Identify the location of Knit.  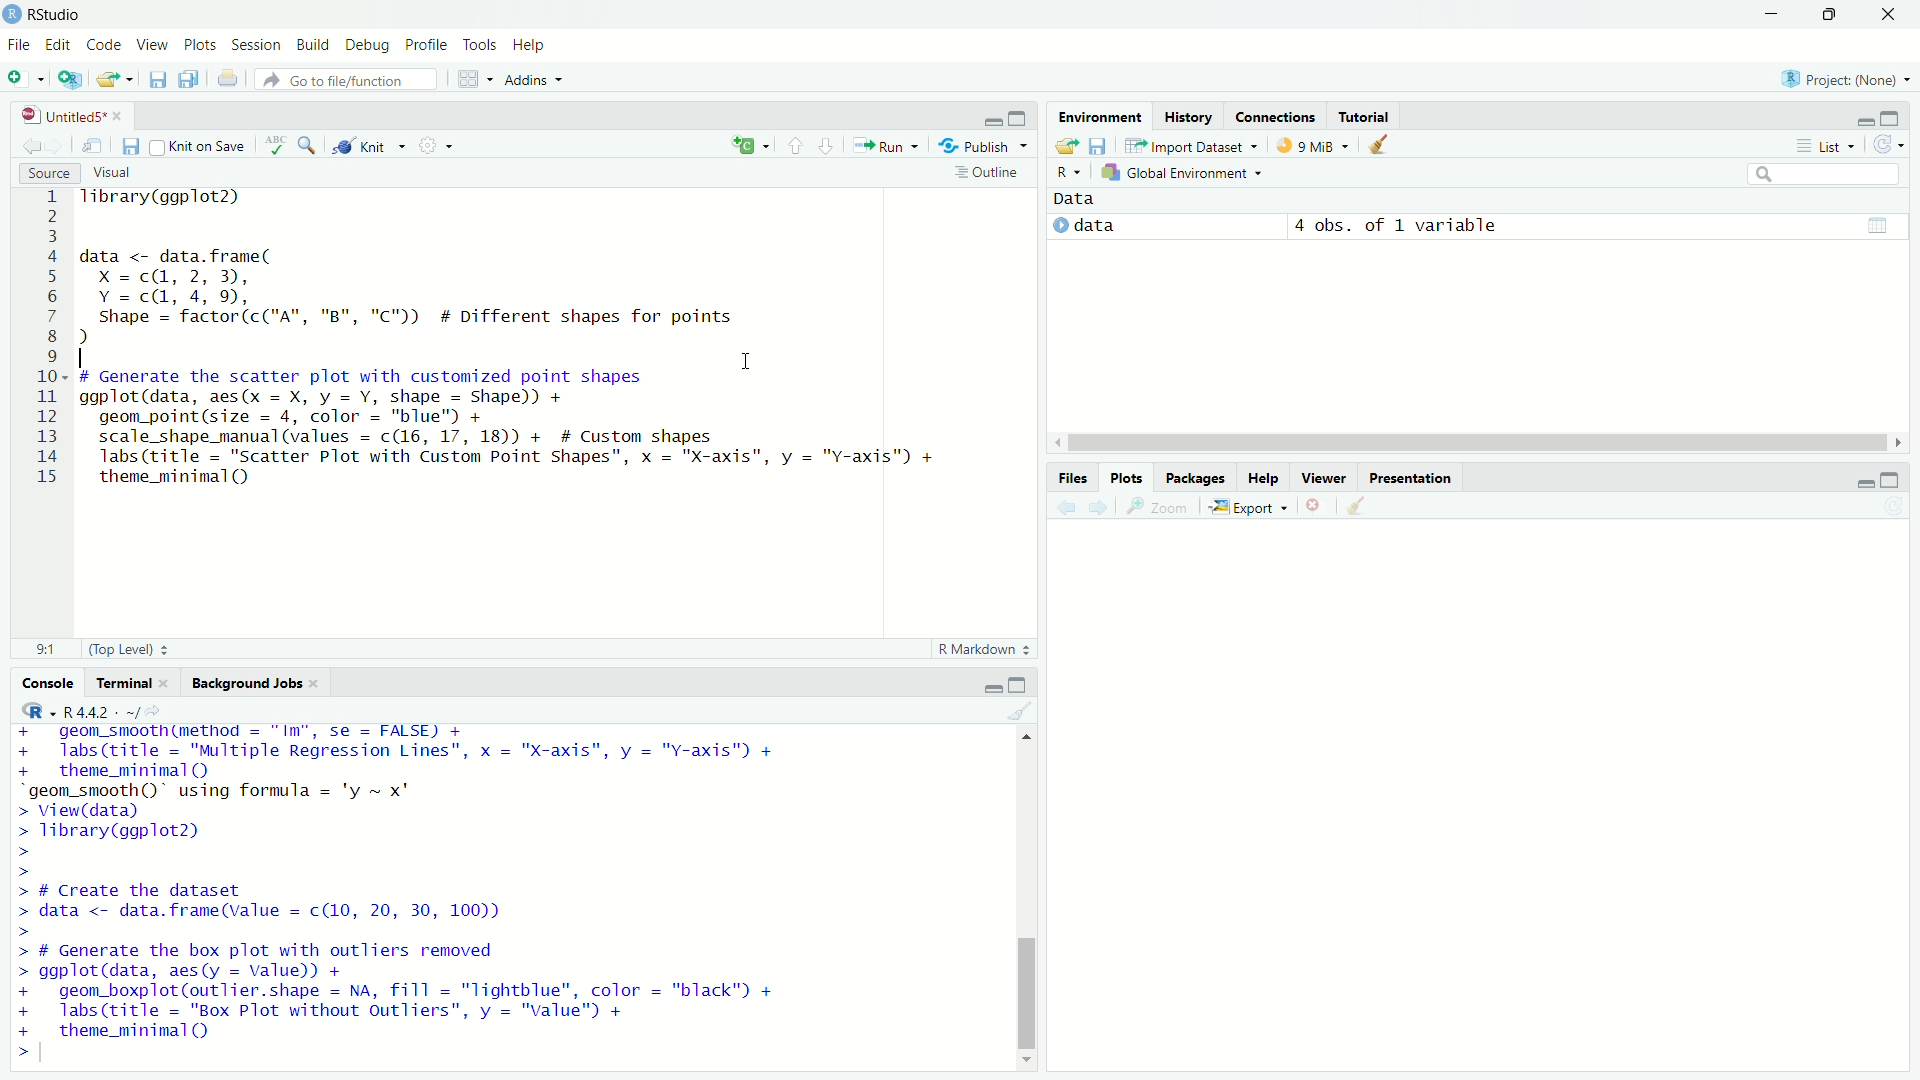
(368, 145).